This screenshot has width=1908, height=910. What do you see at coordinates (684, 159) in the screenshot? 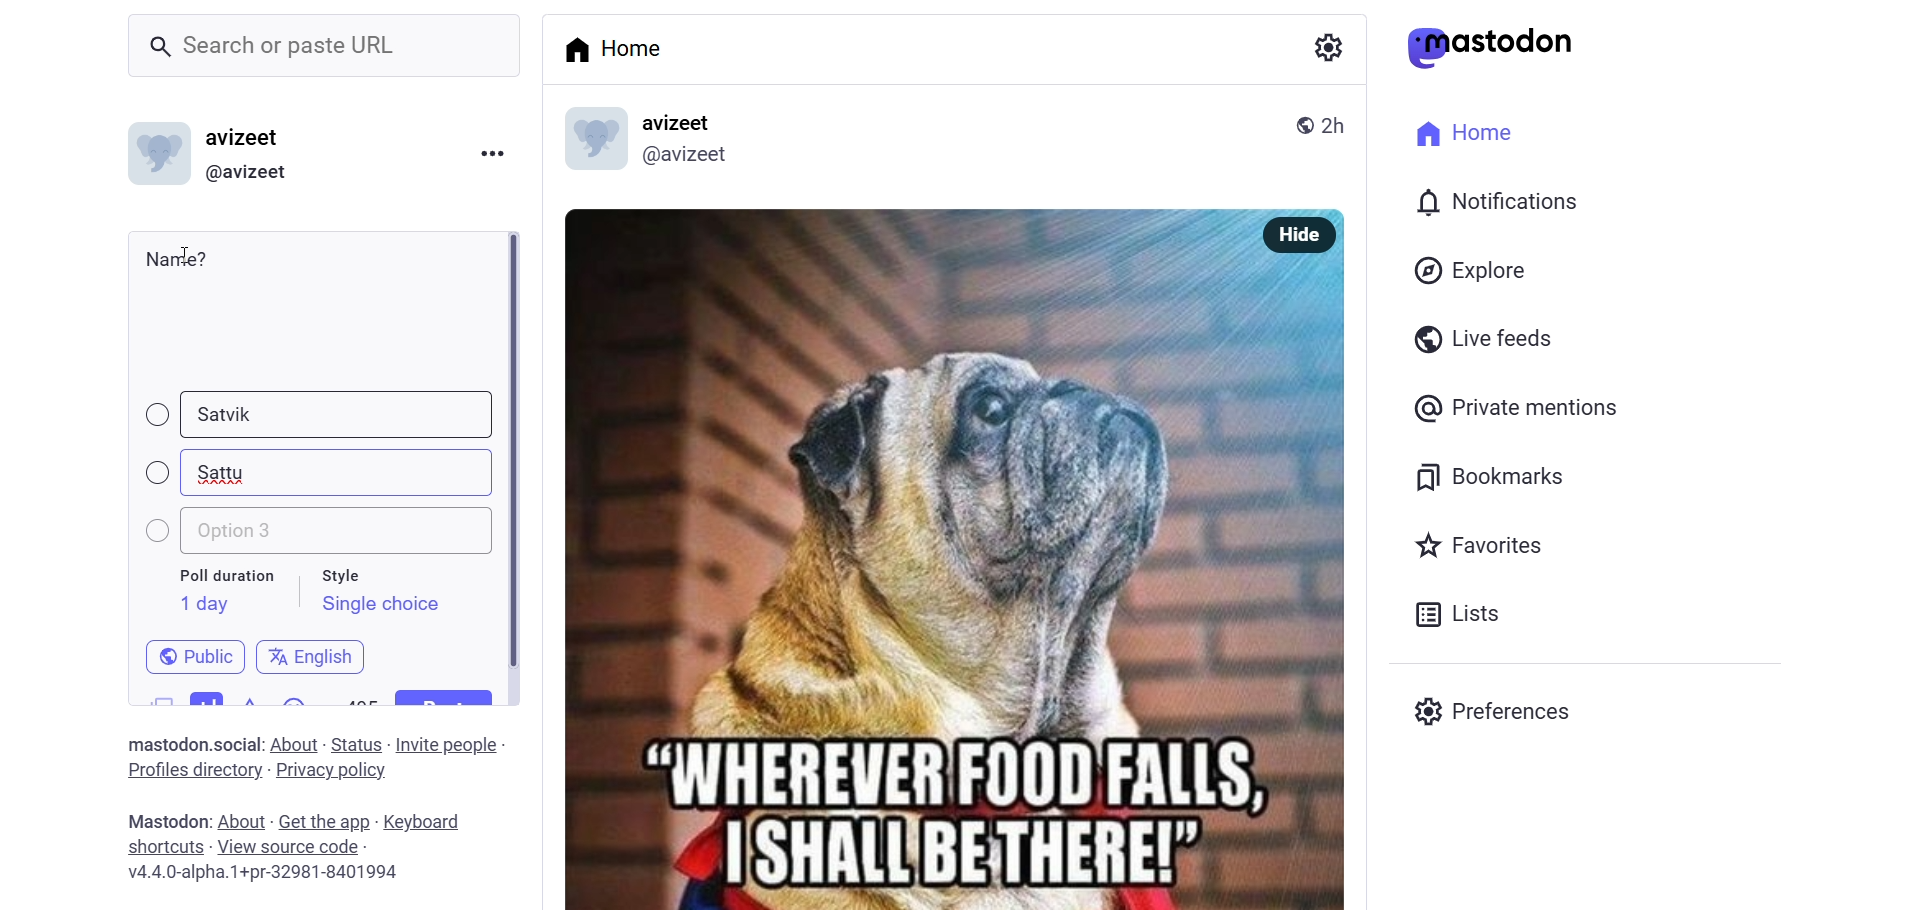
I see `@avizeet` at bounding box center [684, 159].